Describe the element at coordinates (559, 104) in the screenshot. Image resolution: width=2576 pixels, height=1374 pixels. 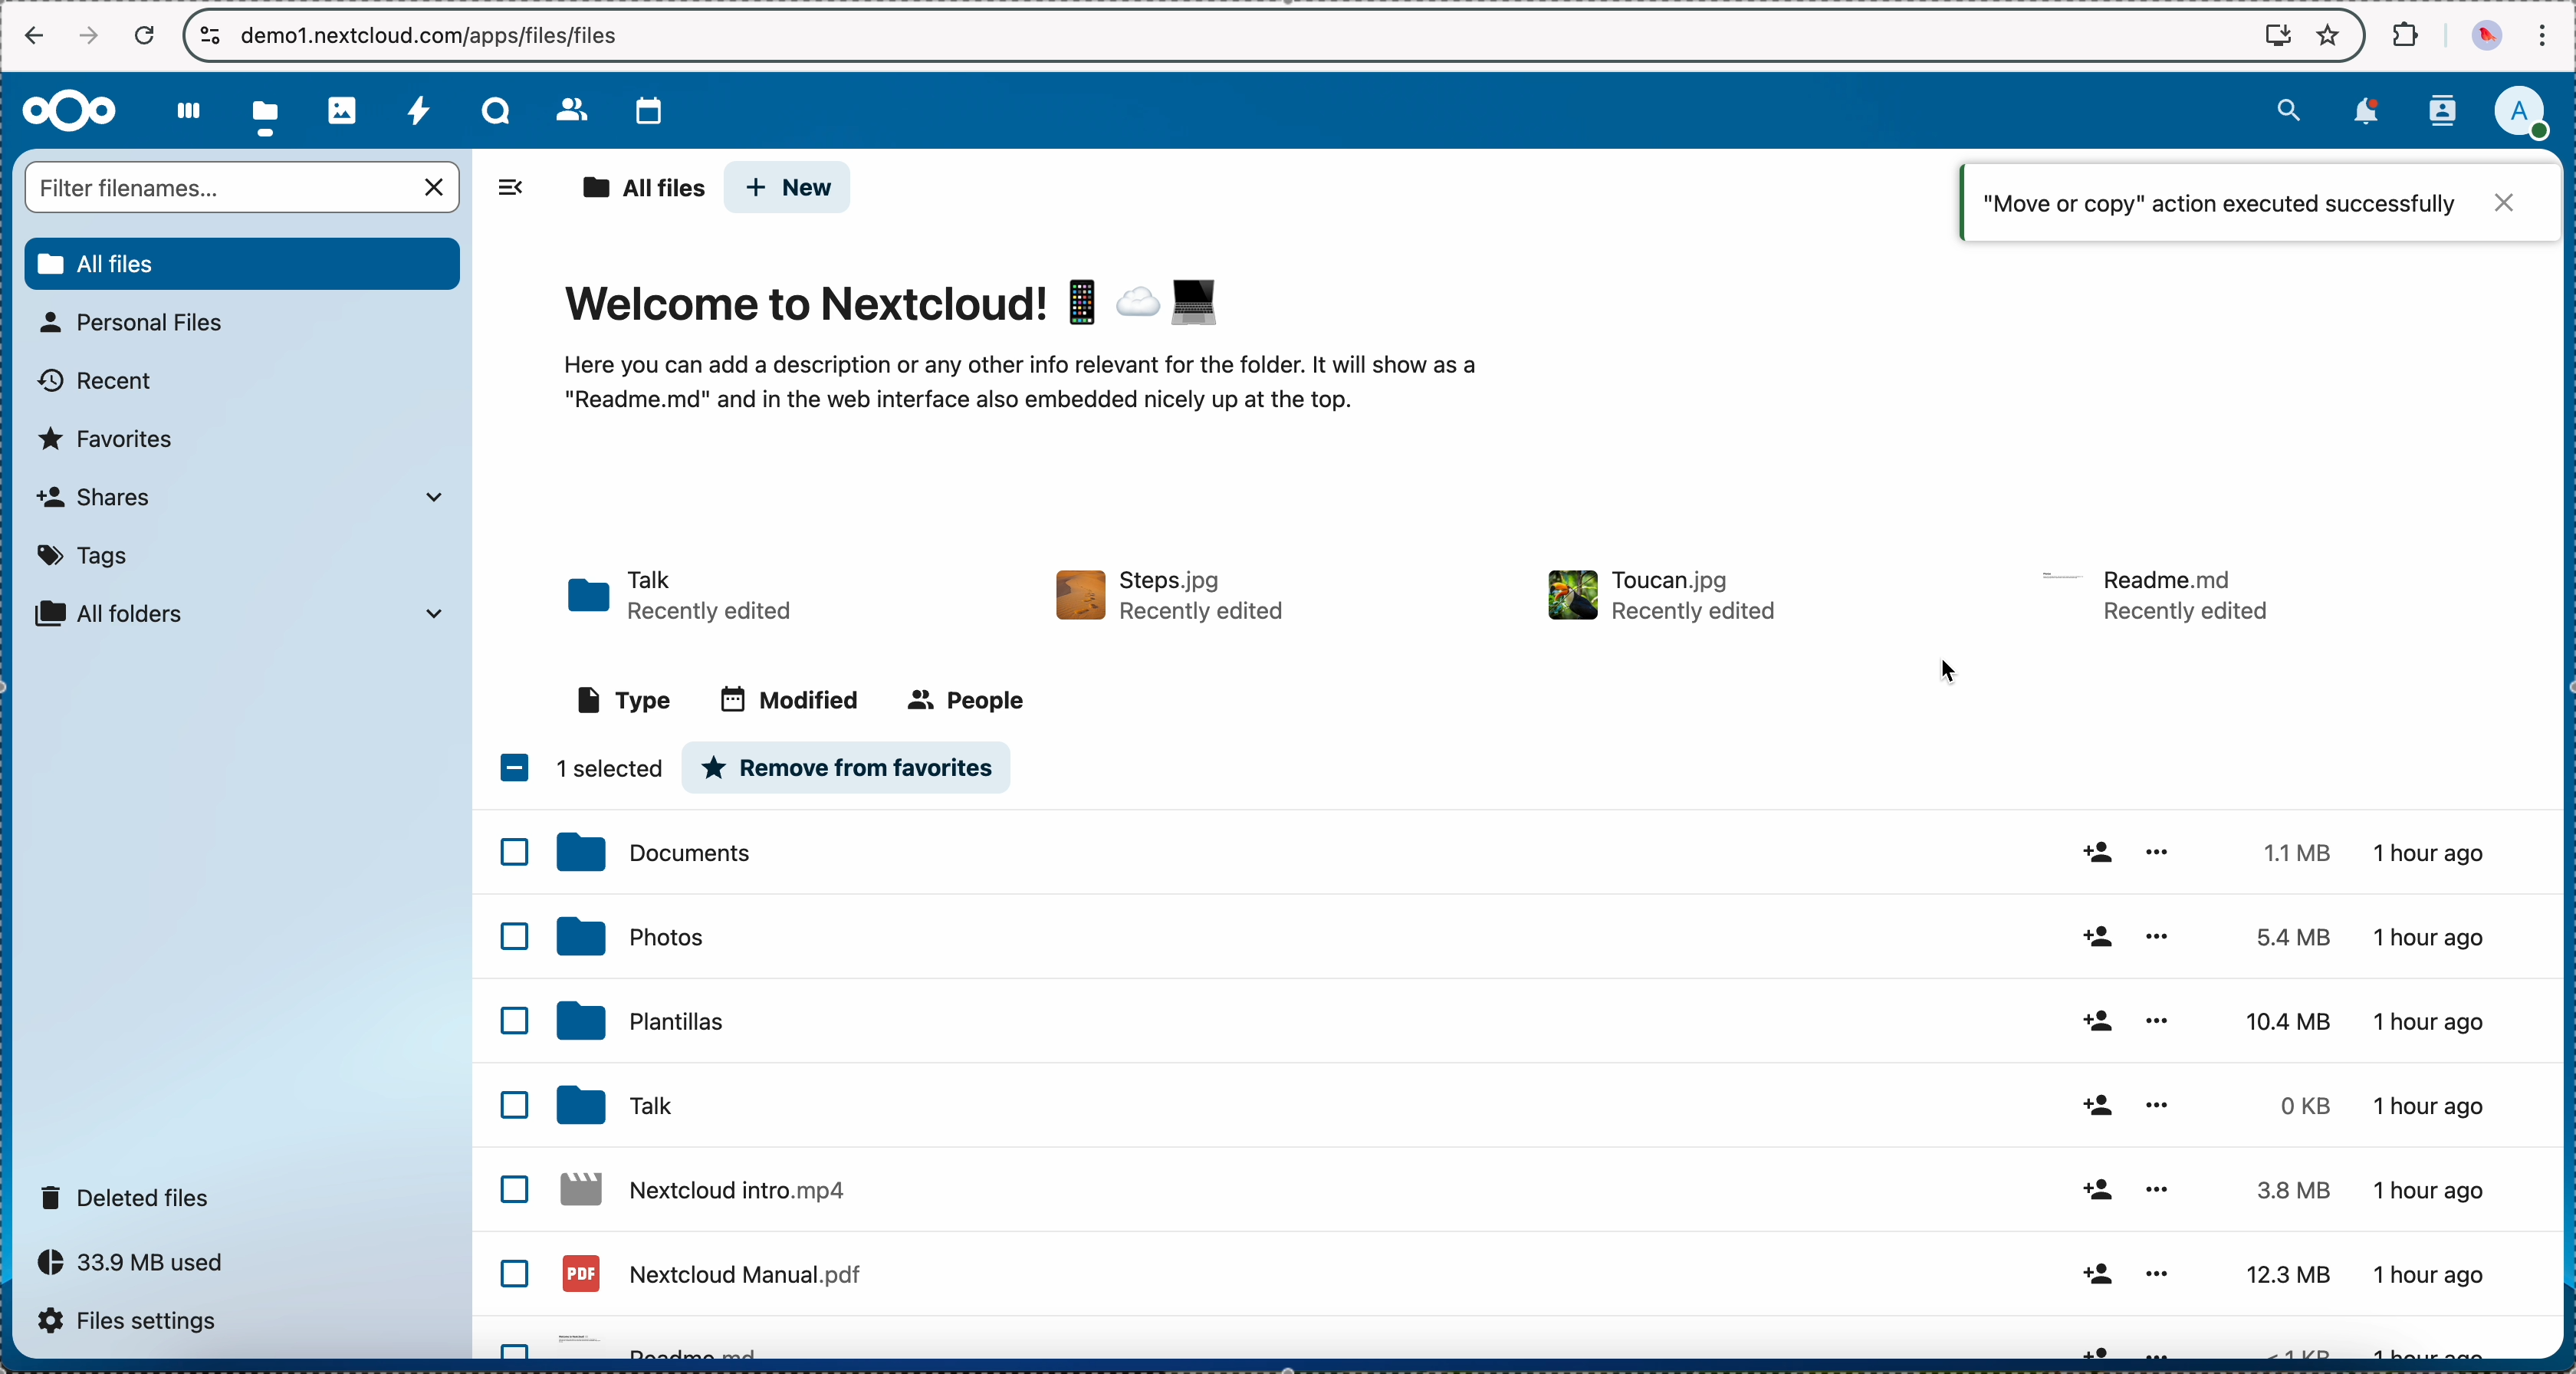
I see `contacts` at that location.